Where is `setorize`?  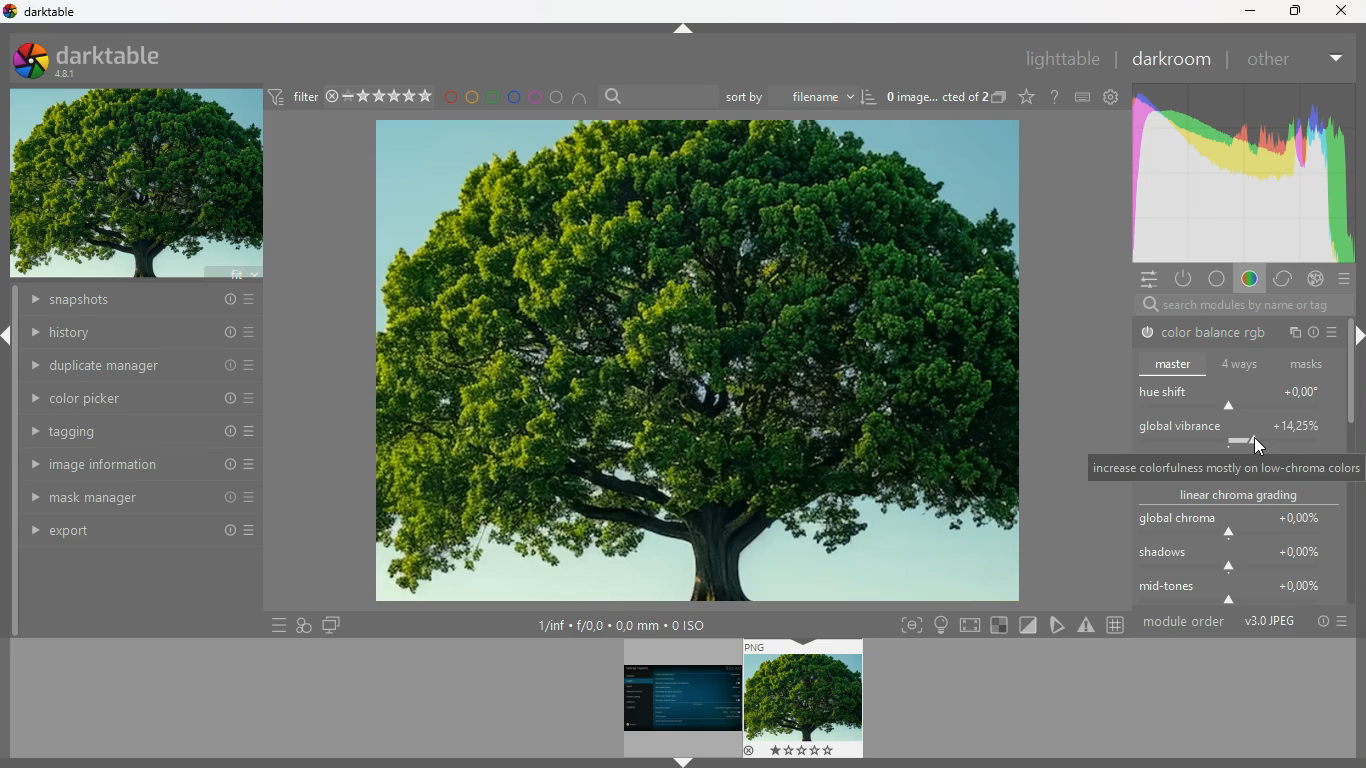 setorize is located at coordinates (1001, 625).